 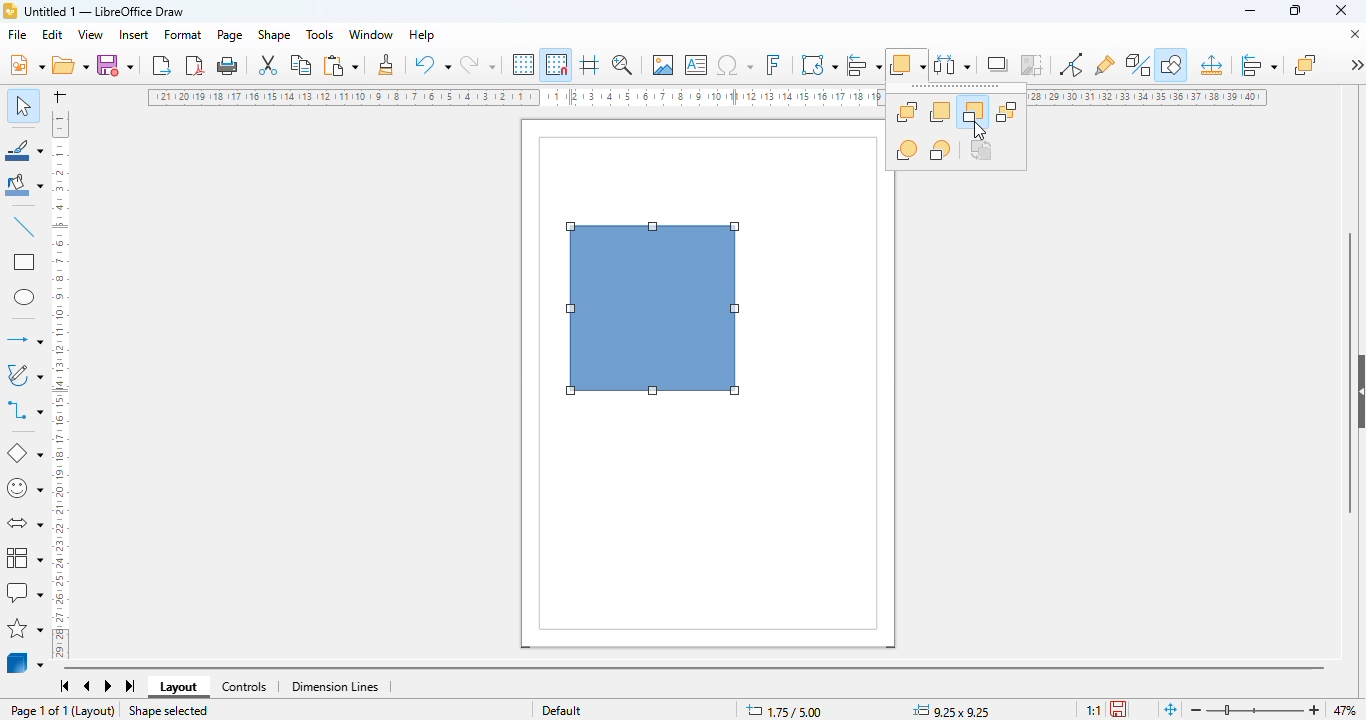 What do you see at coordinates (589, 64) in the screenshot?
I see `helplines while moving` at bounding box center [589, 64].